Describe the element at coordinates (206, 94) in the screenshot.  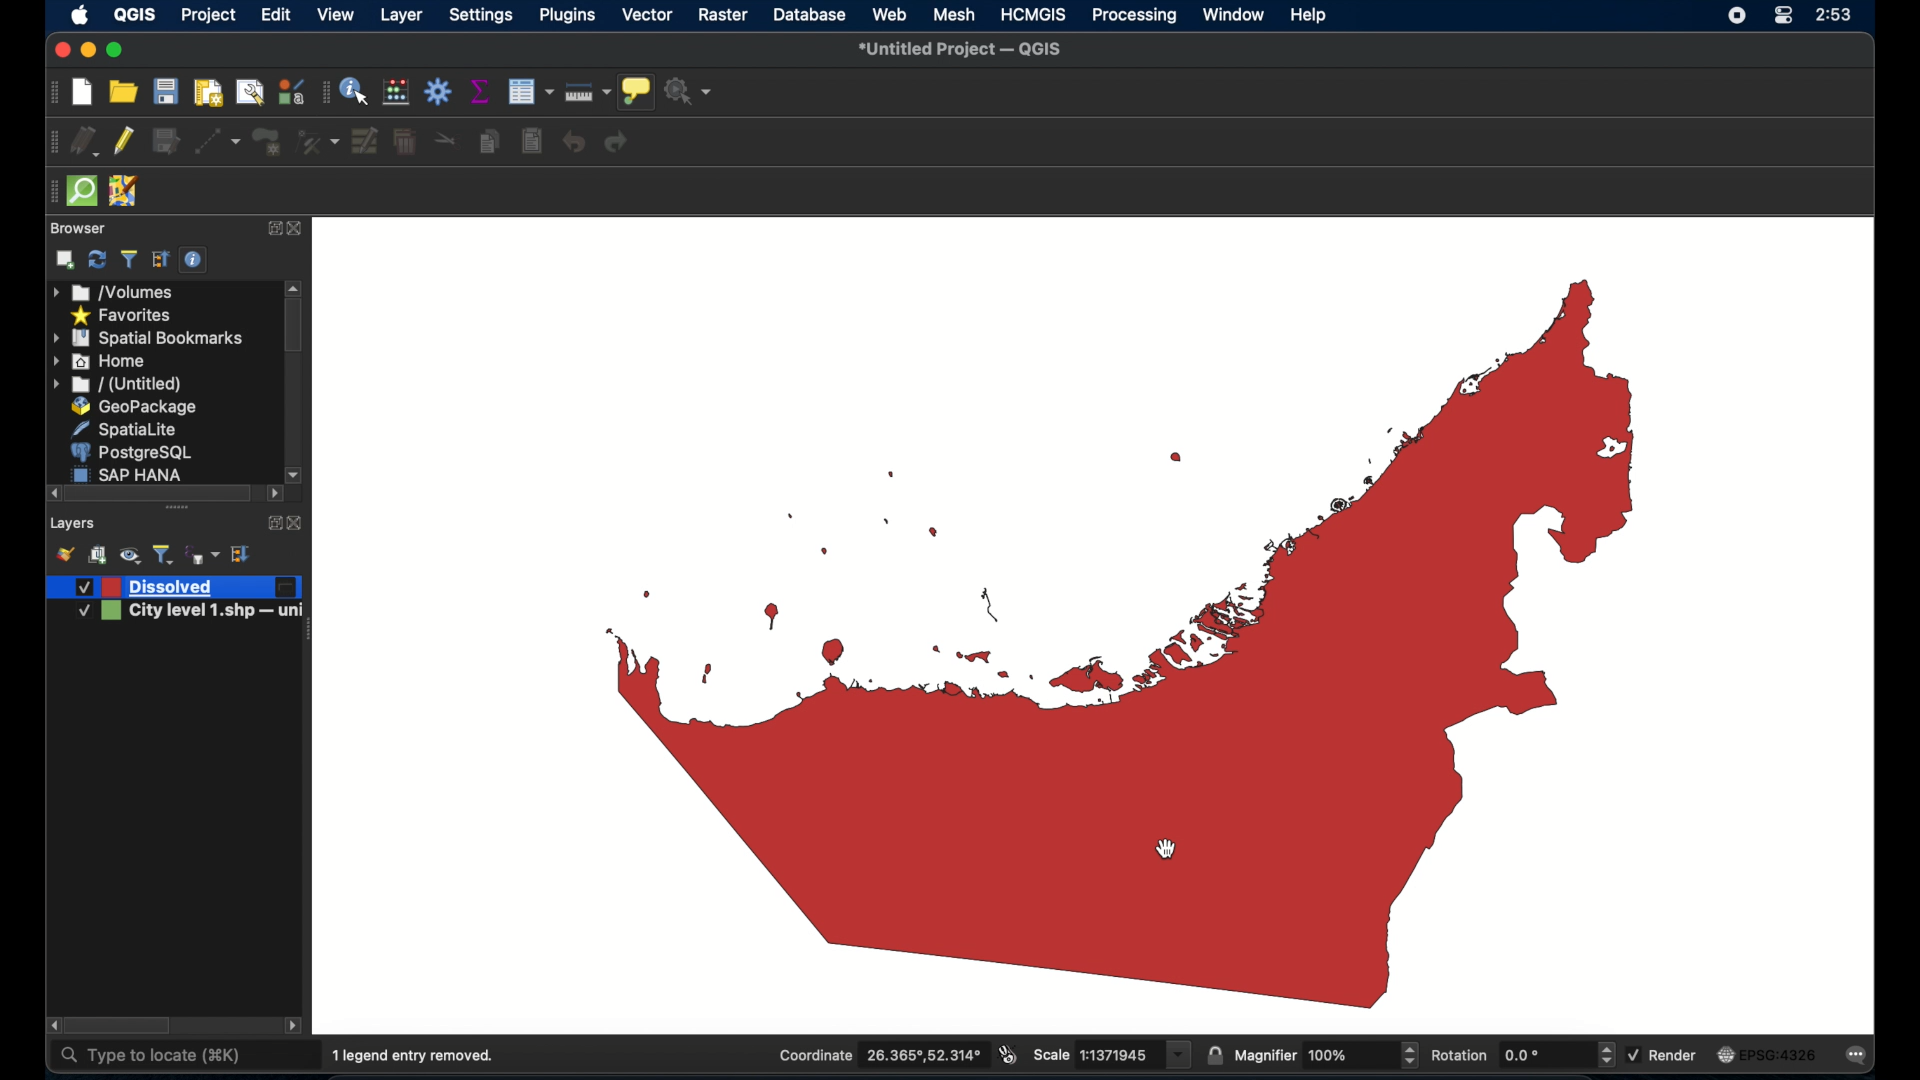
I see `print layout` at that location.